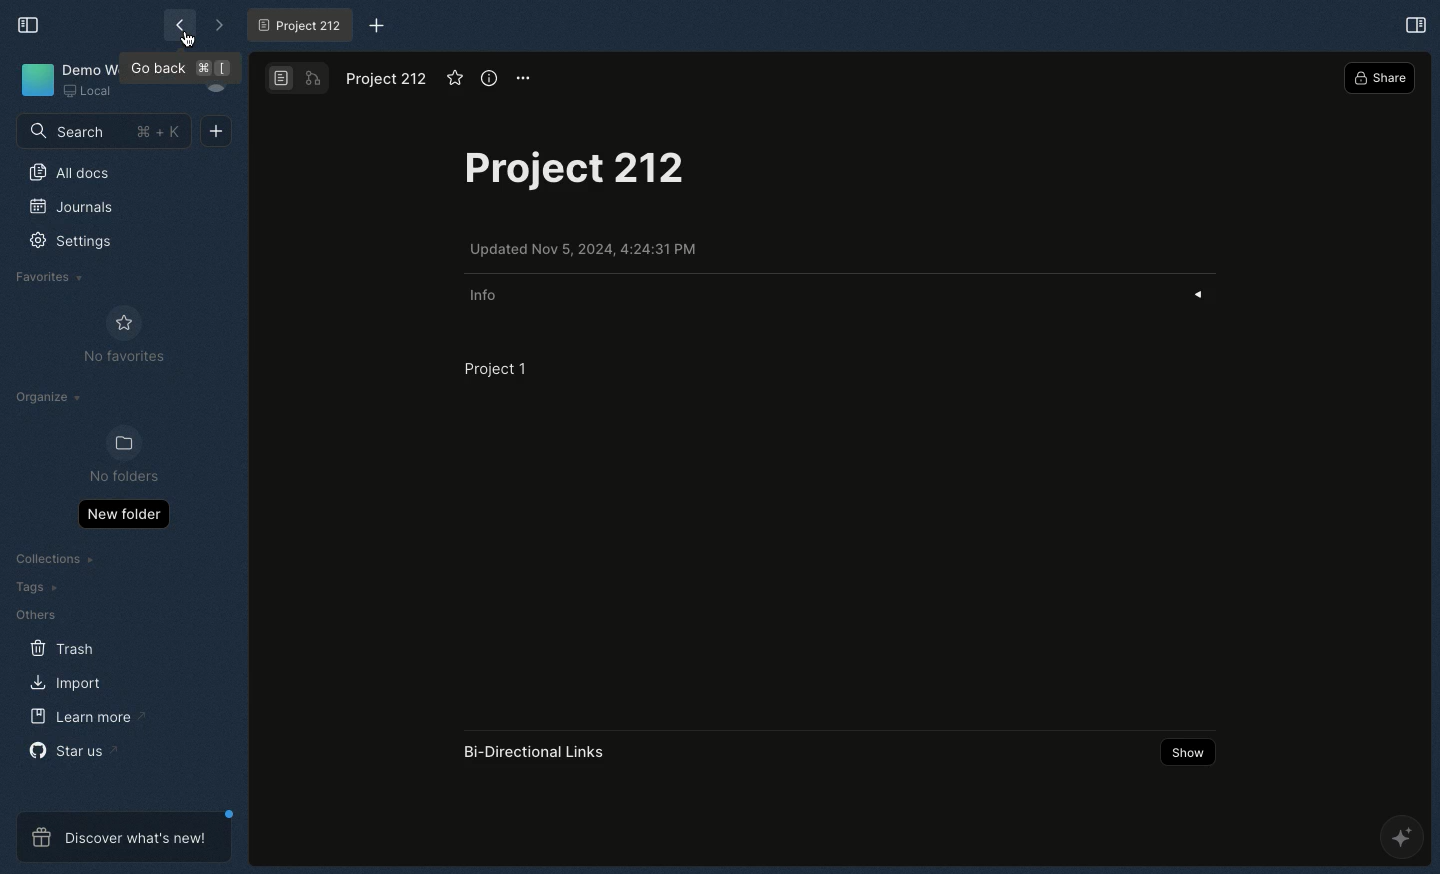 The image size is (1440, 874). Describe the element at coordinates (70, 749) in the screenshot. I see `Star us` at that location.